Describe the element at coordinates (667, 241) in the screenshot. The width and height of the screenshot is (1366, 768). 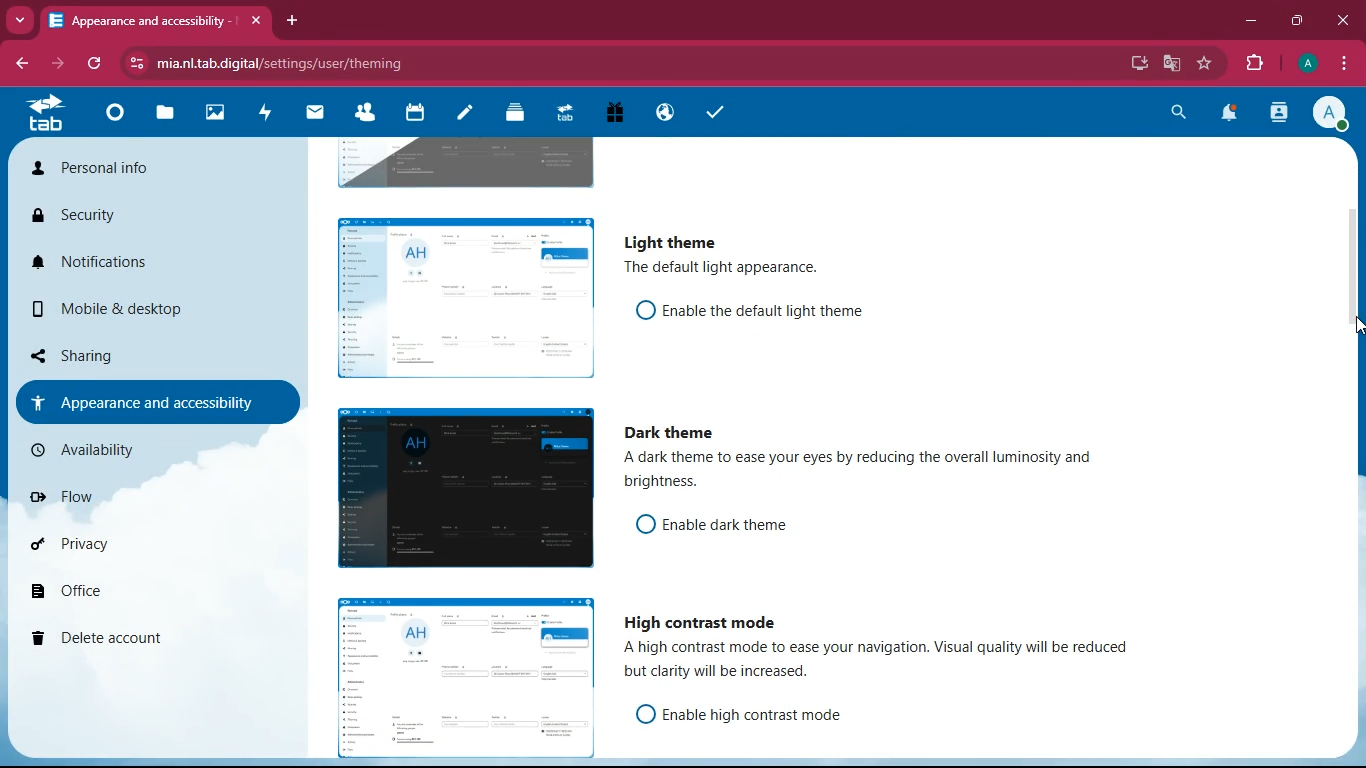
I see `light theme` at that location.